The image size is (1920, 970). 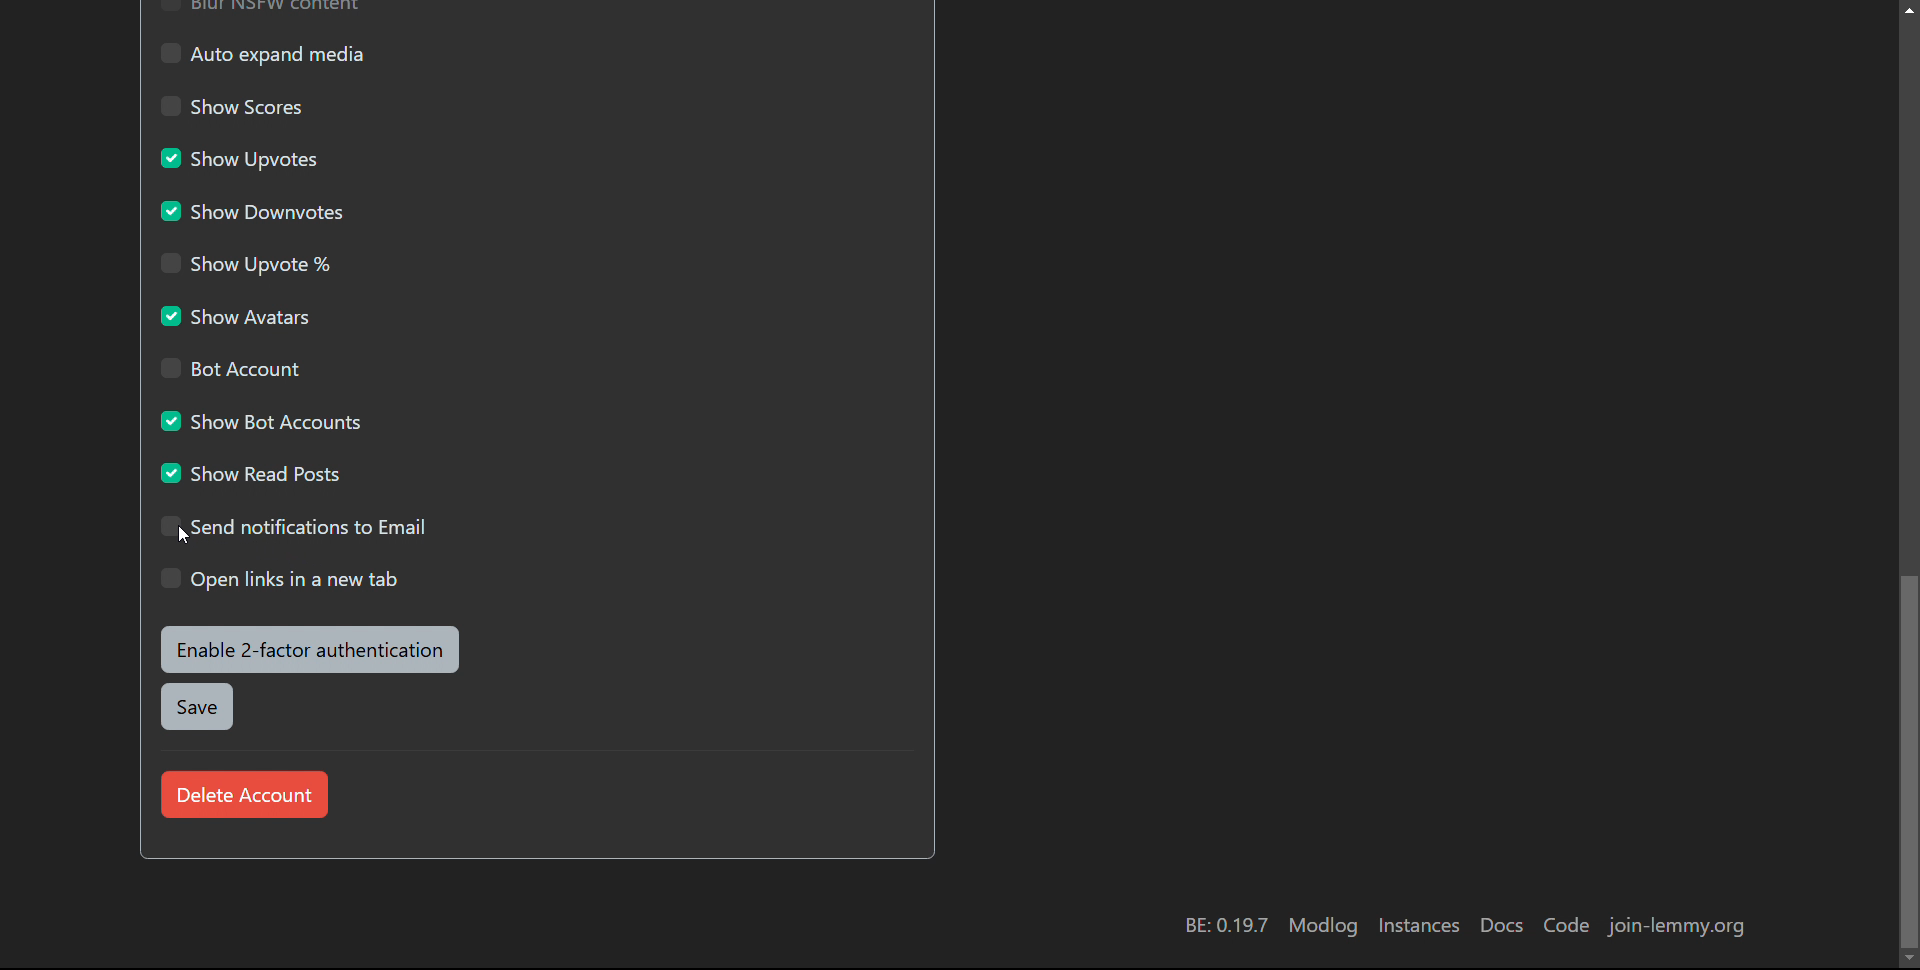 What do you see at coordinates (239, 157) in the screenshot?
I see `show updates` at bounding box center [239, 157].